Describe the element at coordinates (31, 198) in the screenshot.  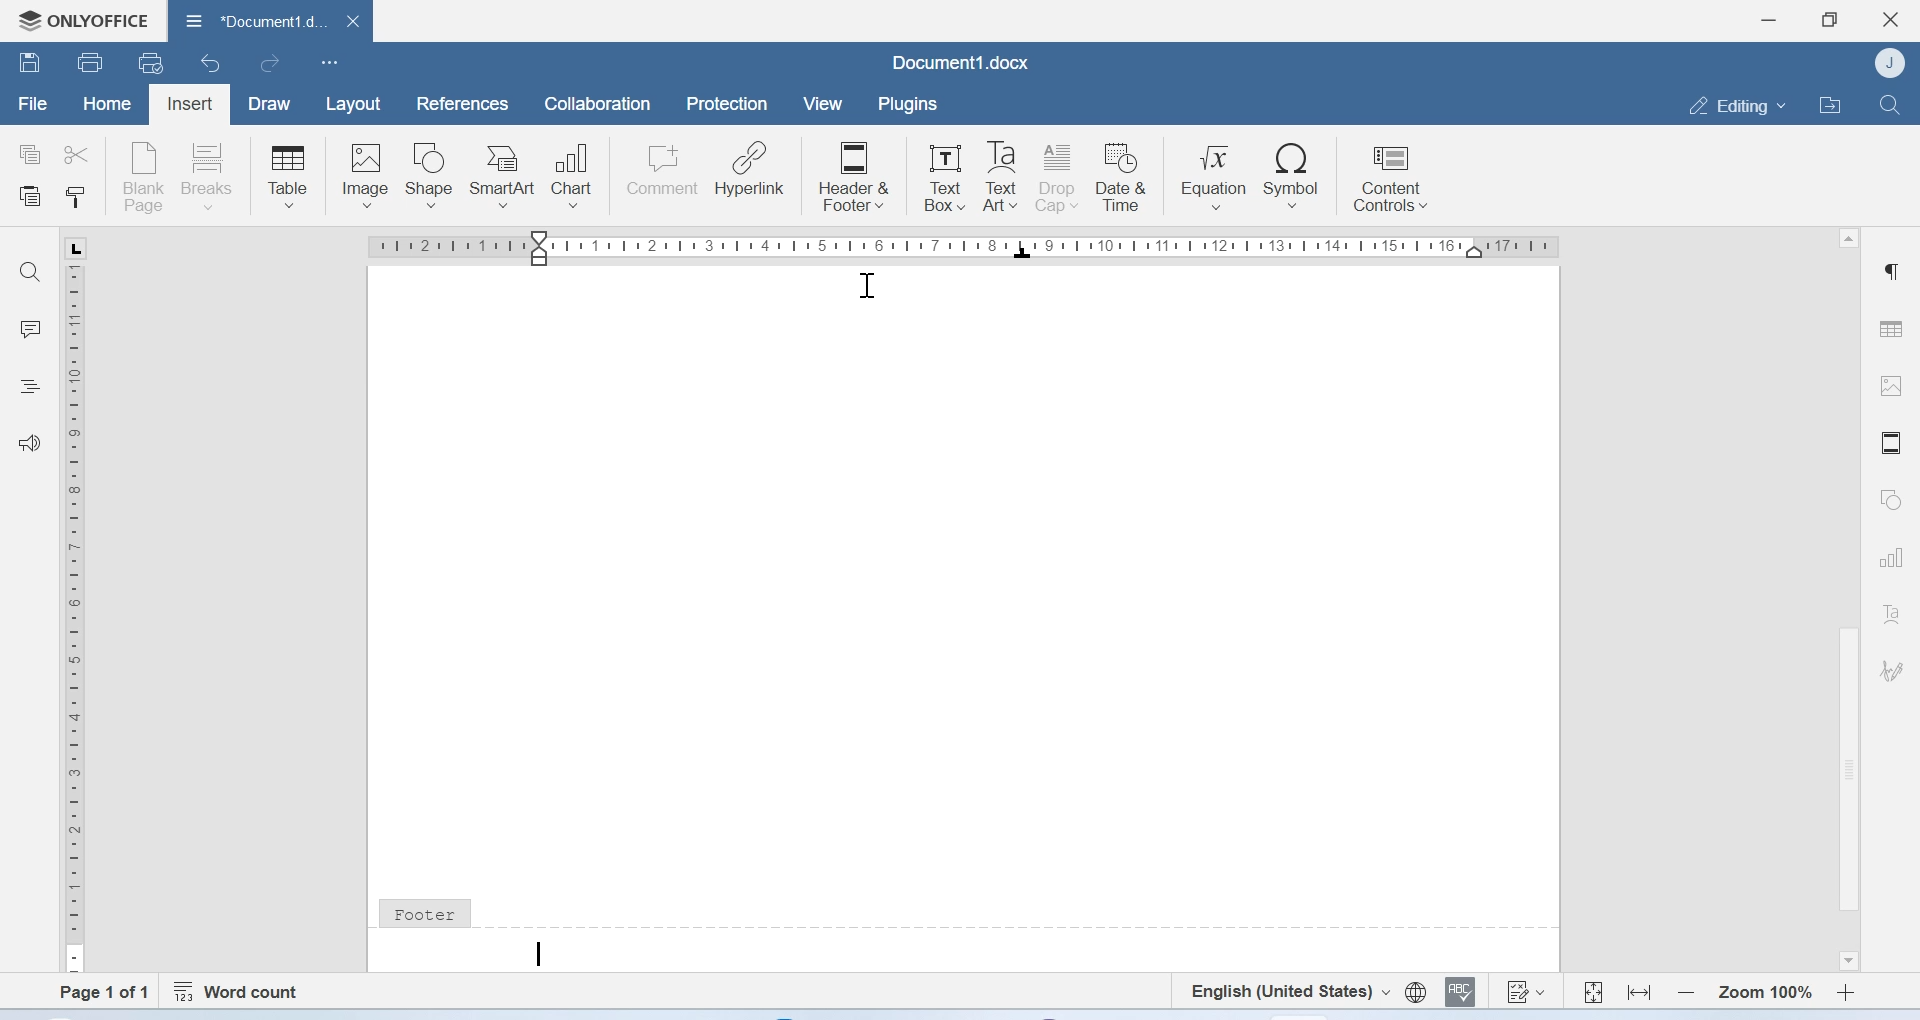
I see `Paste` at that location.